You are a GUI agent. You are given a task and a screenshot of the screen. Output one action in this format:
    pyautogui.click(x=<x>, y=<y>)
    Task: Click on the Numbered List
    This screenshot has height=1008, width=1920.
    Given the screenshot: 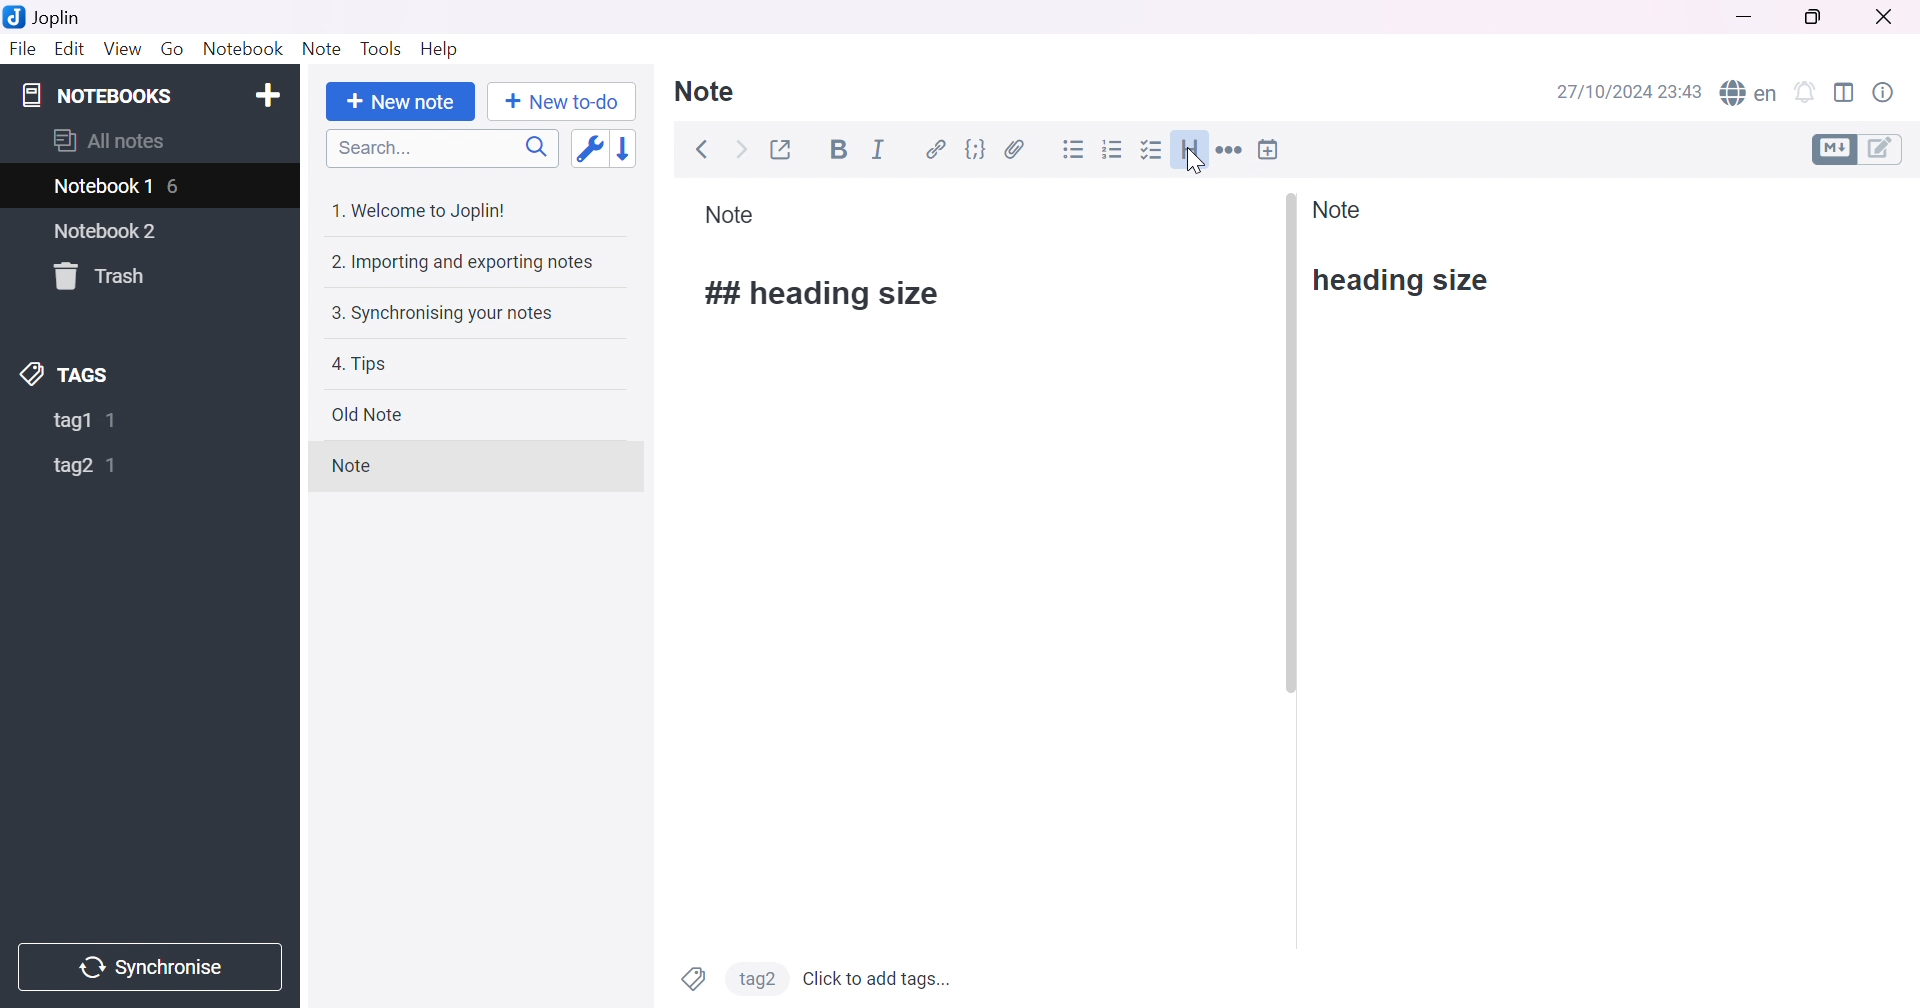 What is the action you would take?
    pyautogui.click(x=1114, y=148)
    